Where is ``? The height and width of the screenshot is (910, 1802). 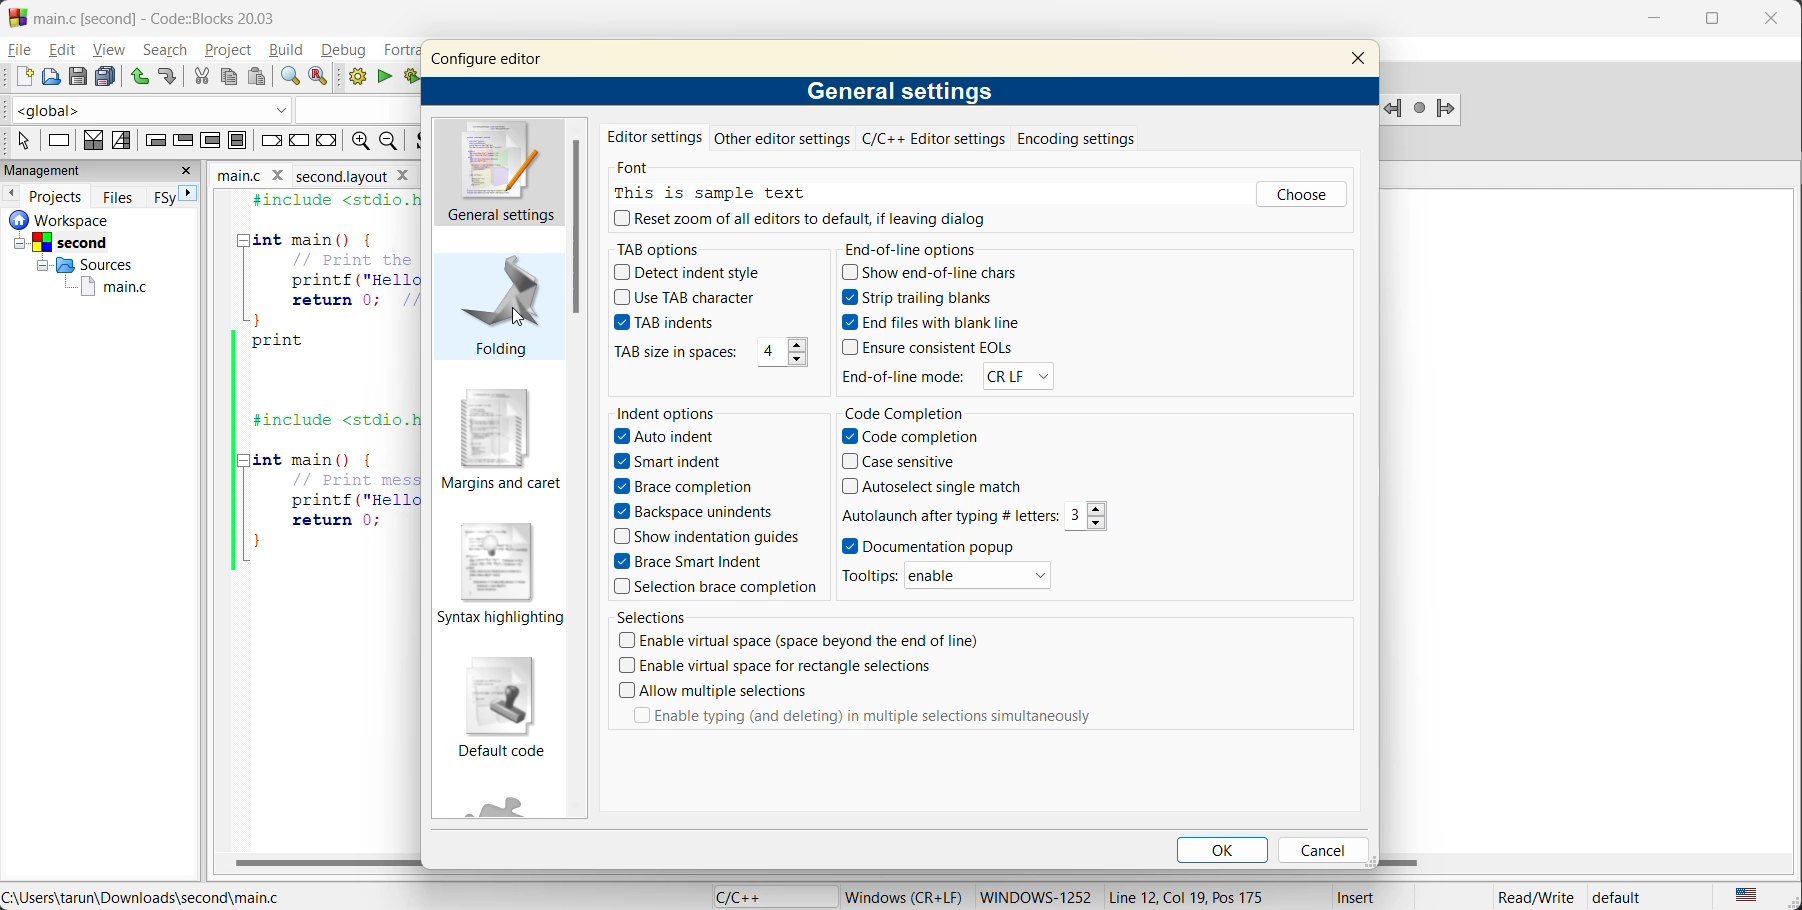  is located at coordinates (81, 264).